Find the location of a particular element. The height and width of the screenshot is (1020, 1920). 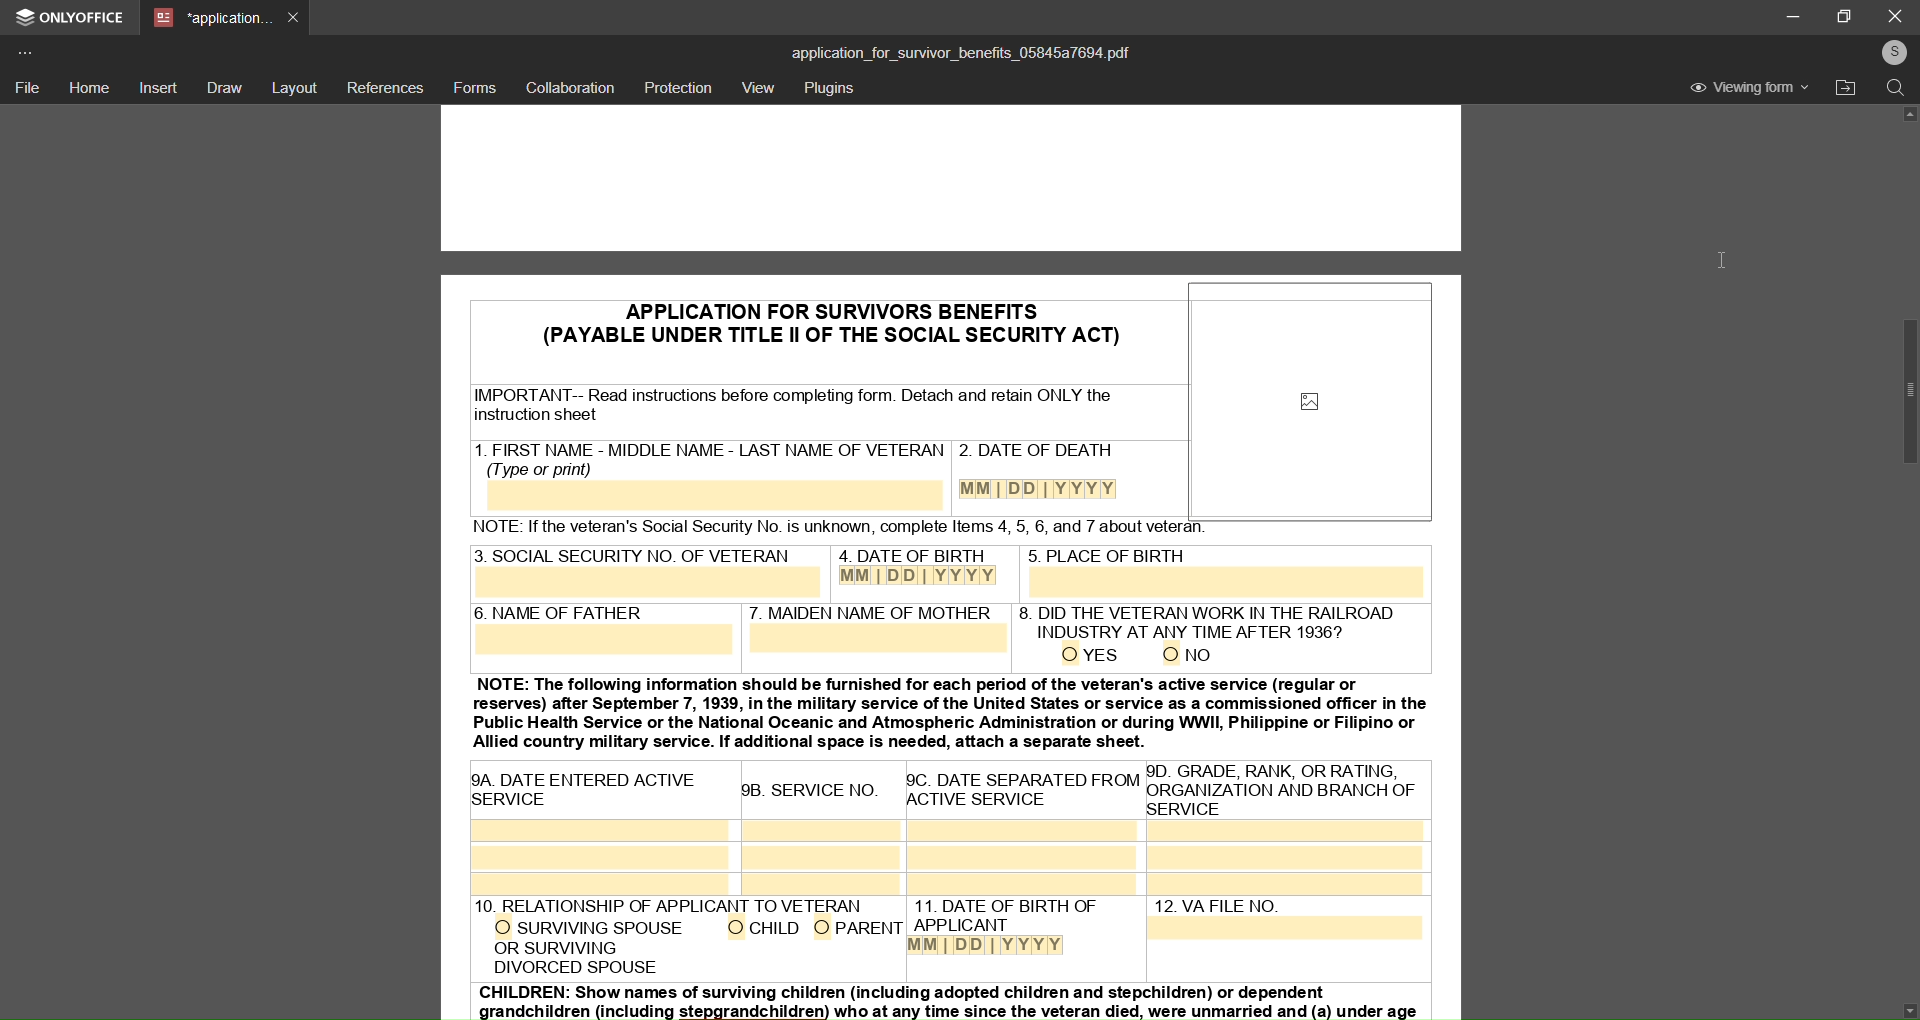

tab name is located at coordinates (211, 19).